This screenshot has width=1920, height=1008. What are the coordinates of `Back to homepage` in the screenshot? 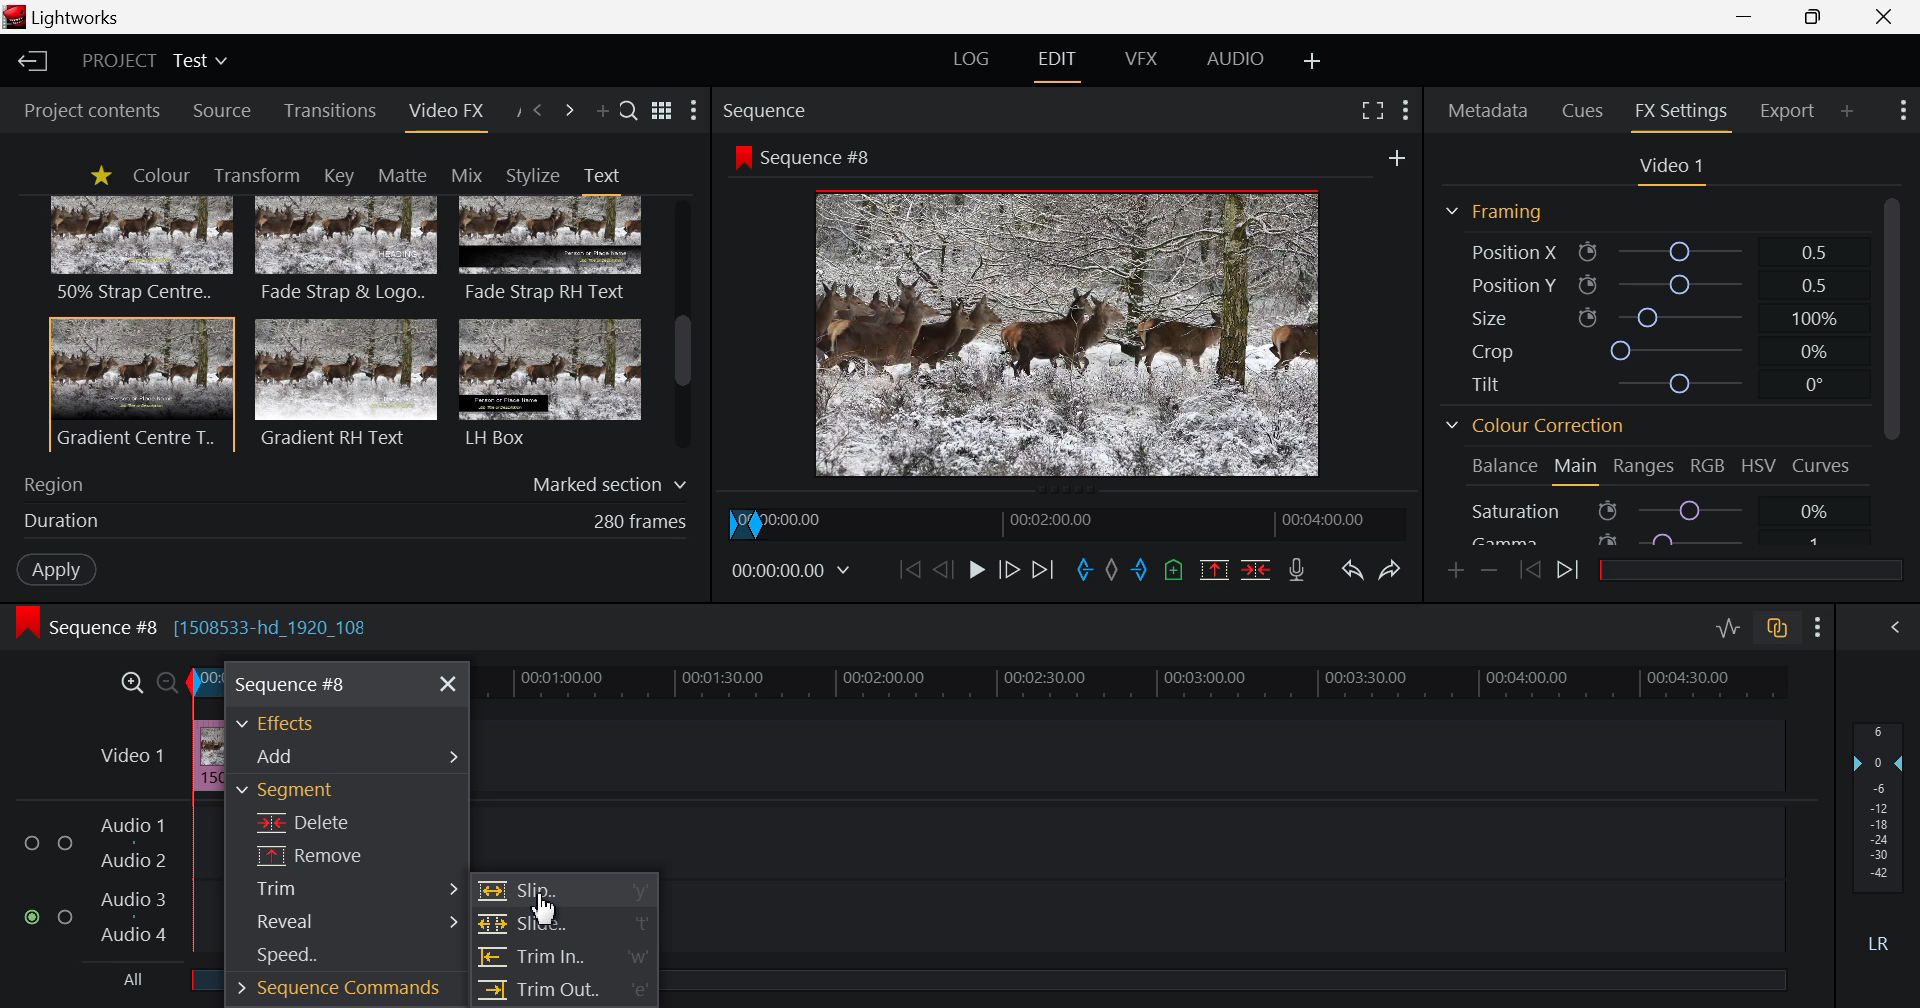 It's located at (29, 61).